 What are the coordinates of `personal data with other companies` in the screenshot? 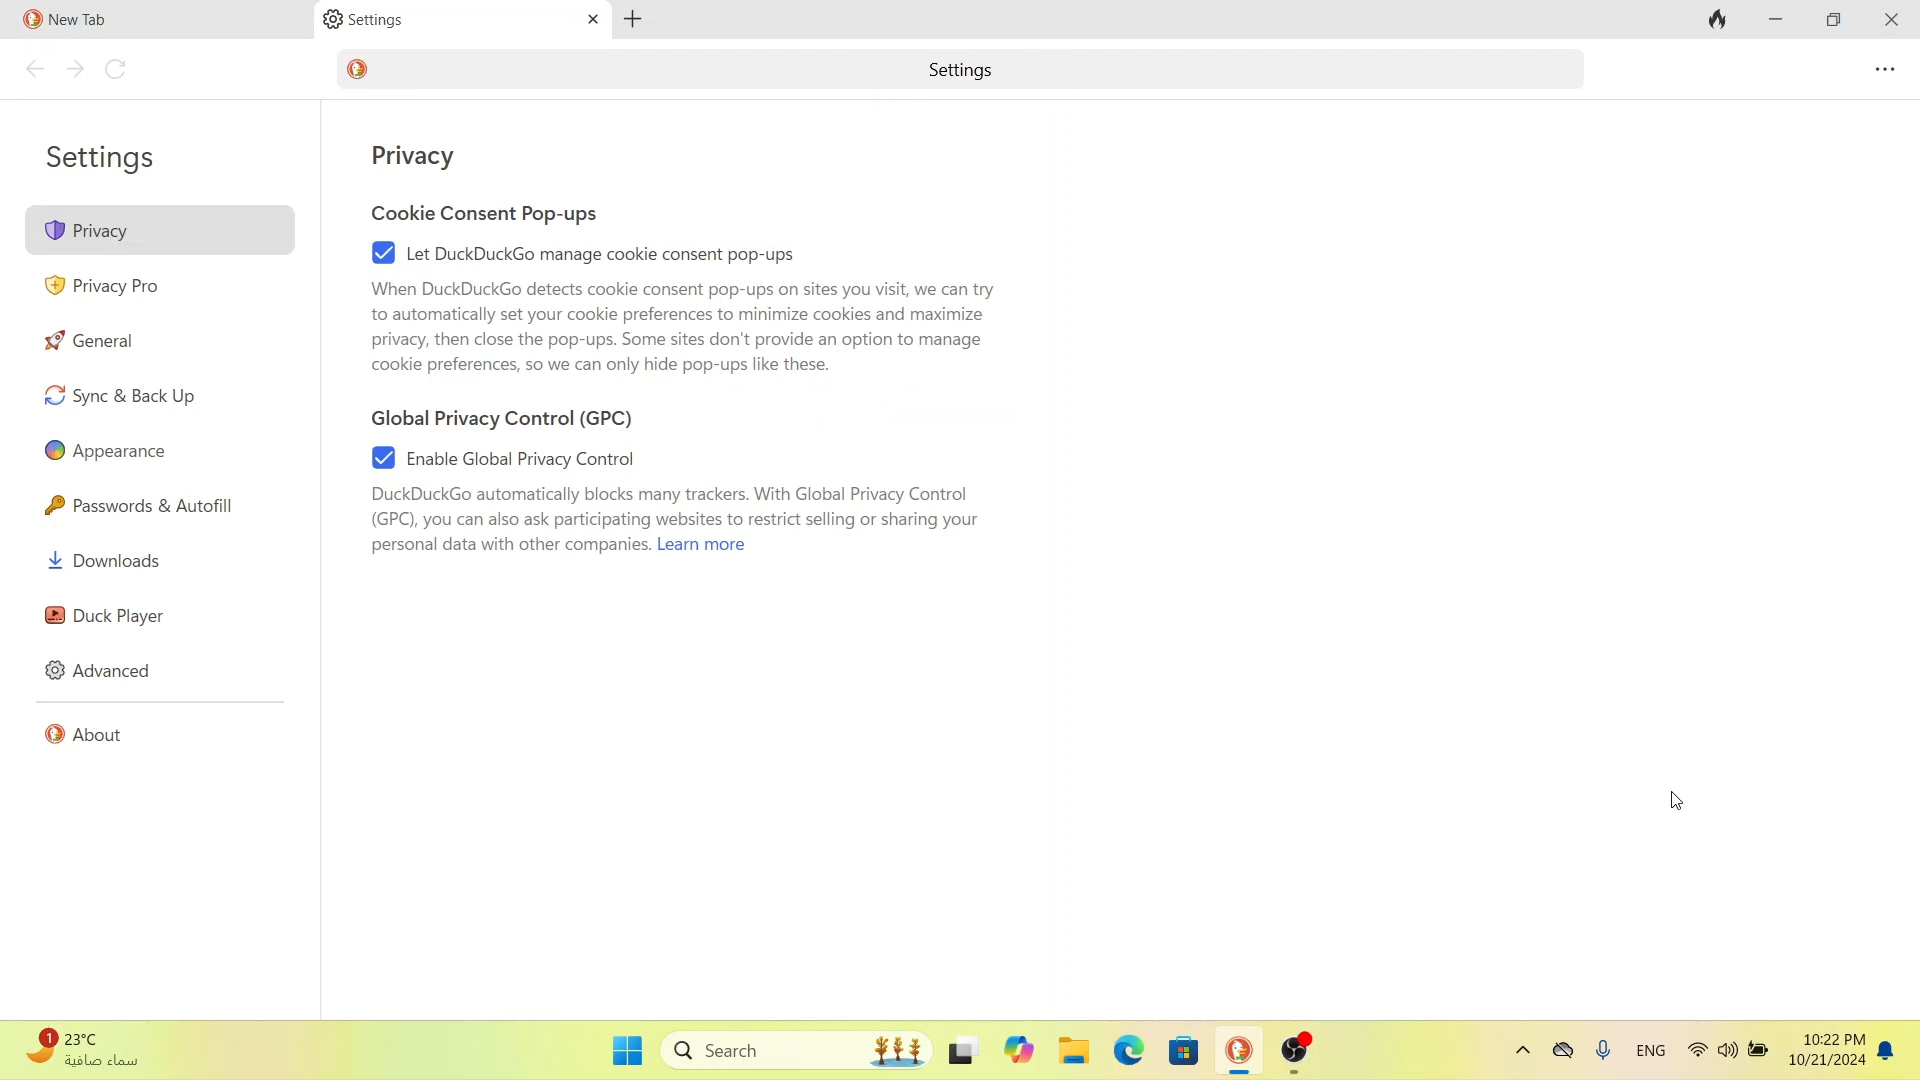 It's located at (499, 545).